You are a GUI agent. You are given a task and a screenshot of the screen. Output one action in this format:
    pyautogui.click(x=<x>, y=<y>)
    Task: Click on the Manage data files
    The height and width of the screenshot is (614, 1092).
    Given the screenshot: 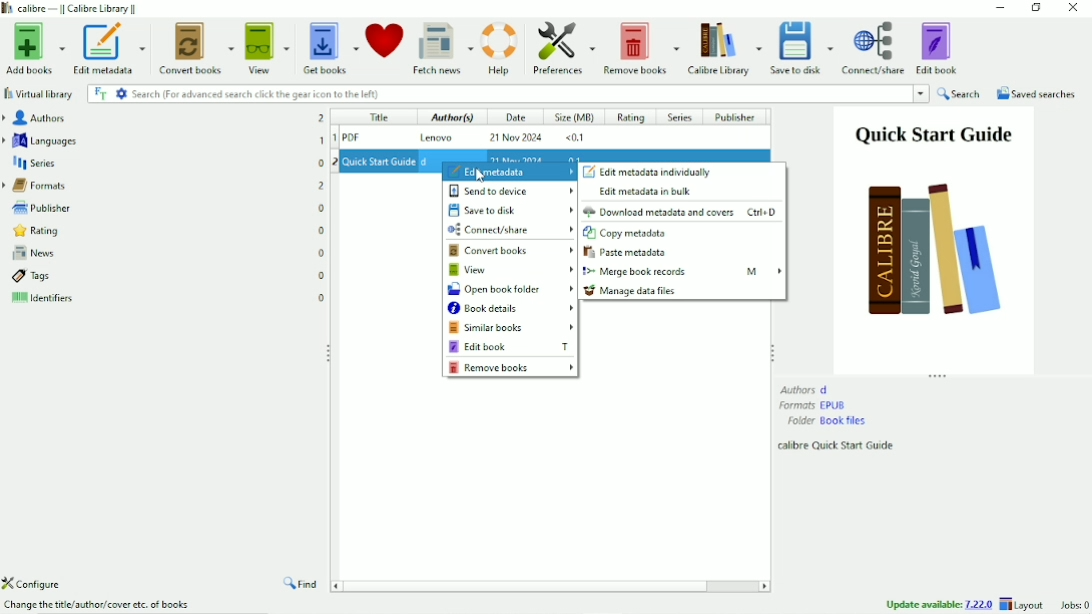 What is the action you would take?
    pyautogui.click(x=632, y=291)
    